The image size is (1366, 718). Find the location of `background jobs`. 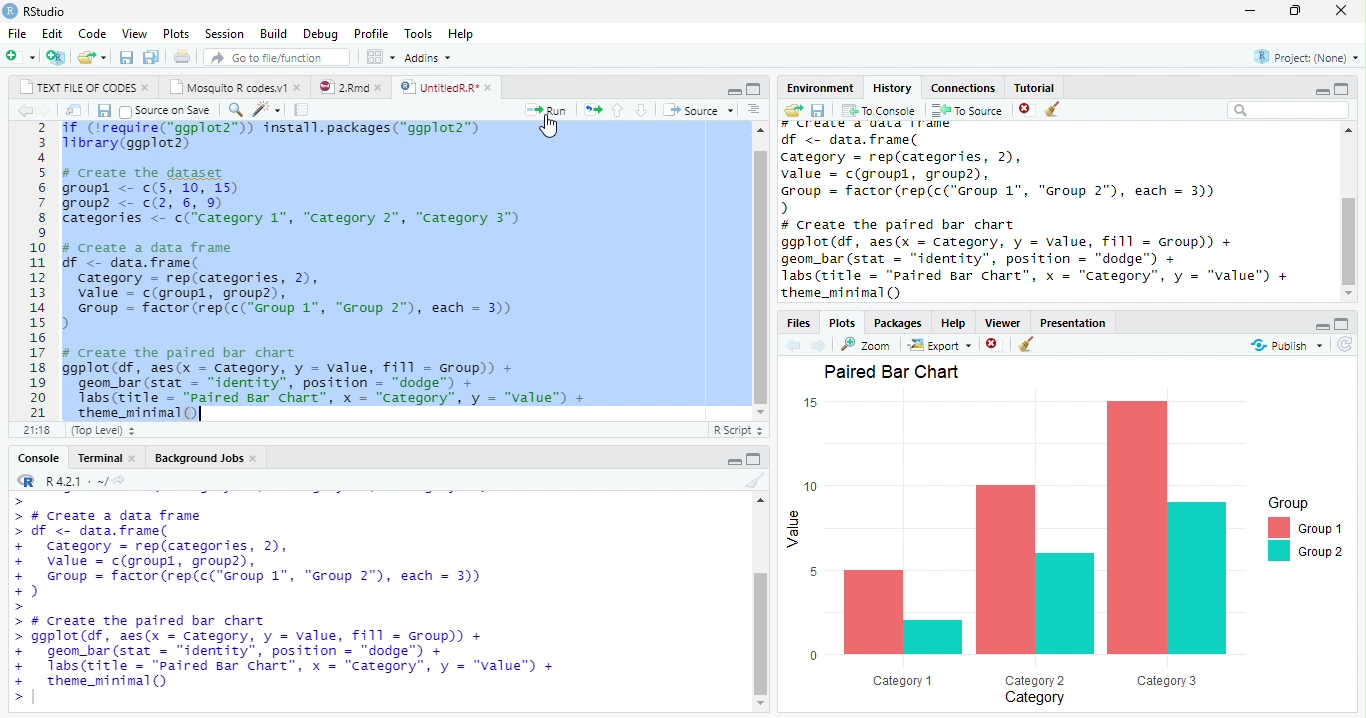

background jobs is located at coordinates (198, 457).